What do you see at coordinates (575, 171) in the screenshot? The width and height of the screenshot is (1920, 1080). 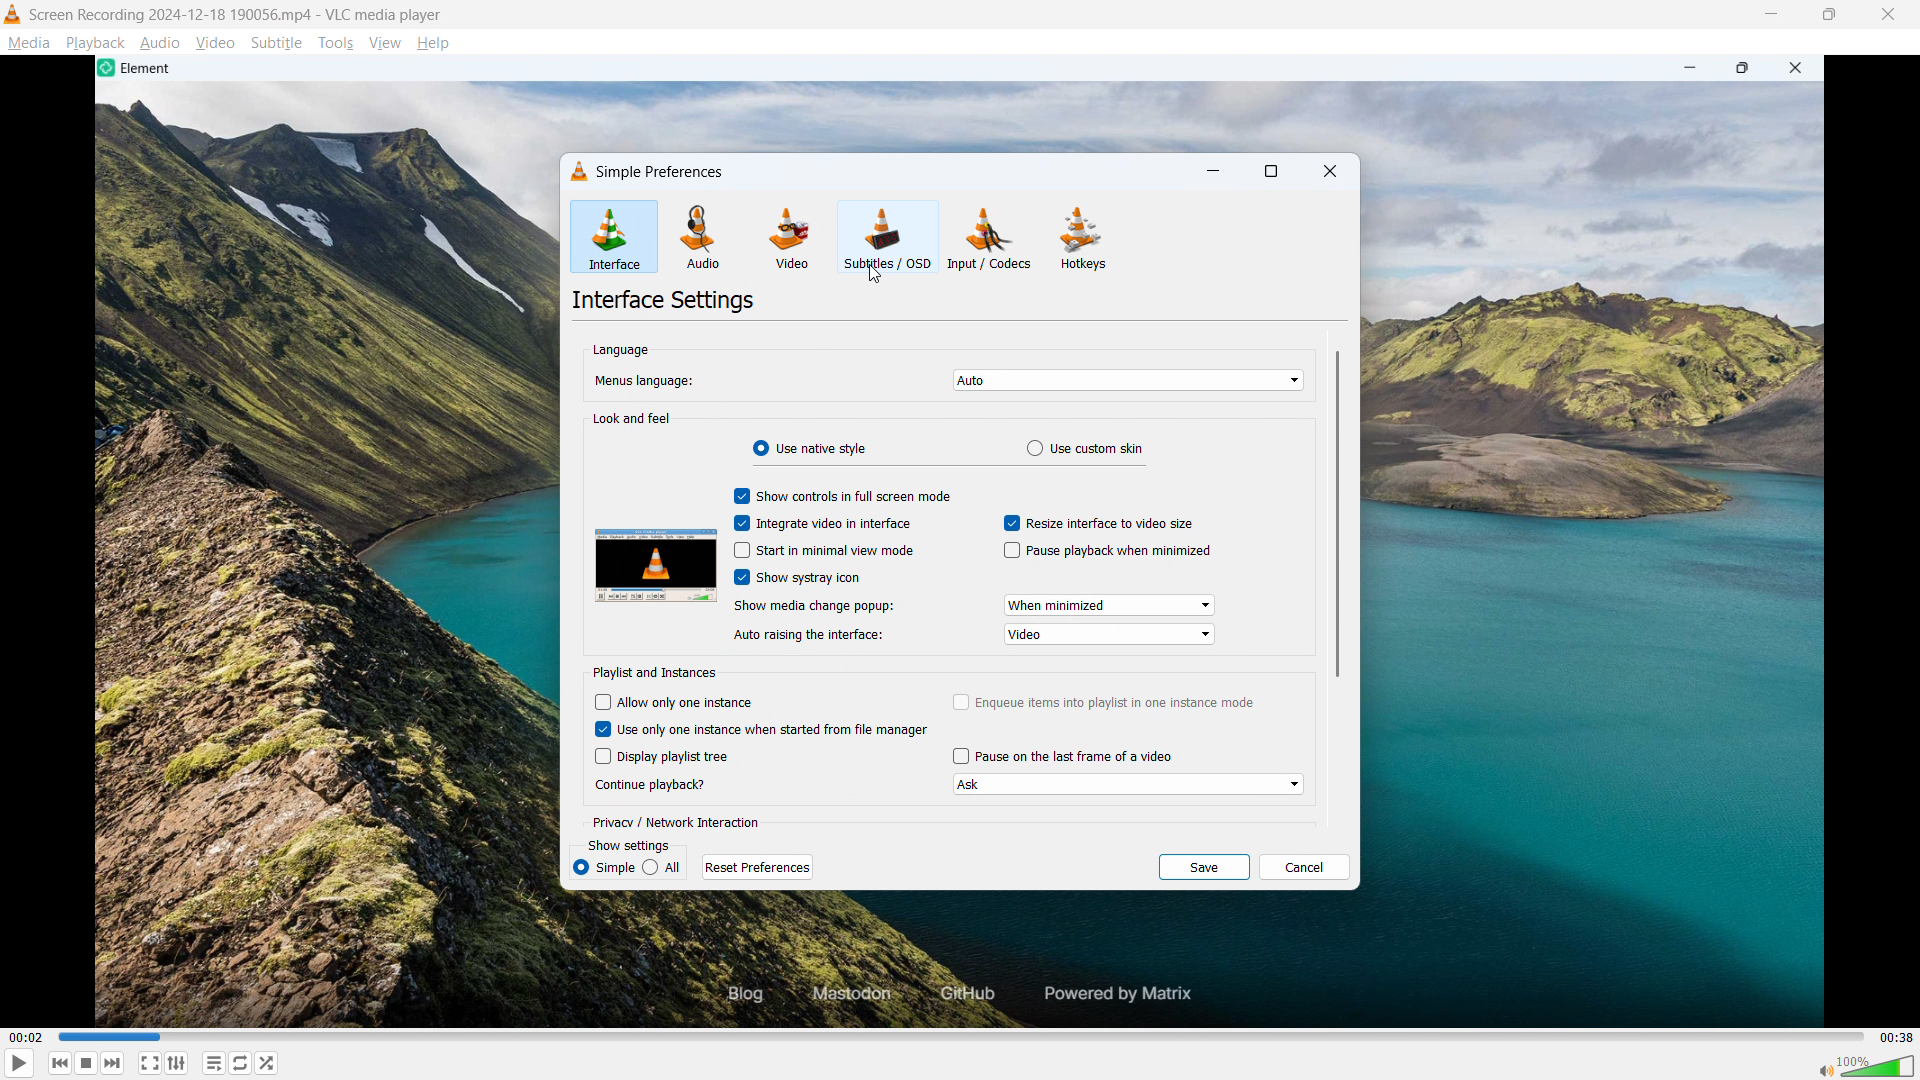 I see `VLC logo` at bounding box center [575, 171].